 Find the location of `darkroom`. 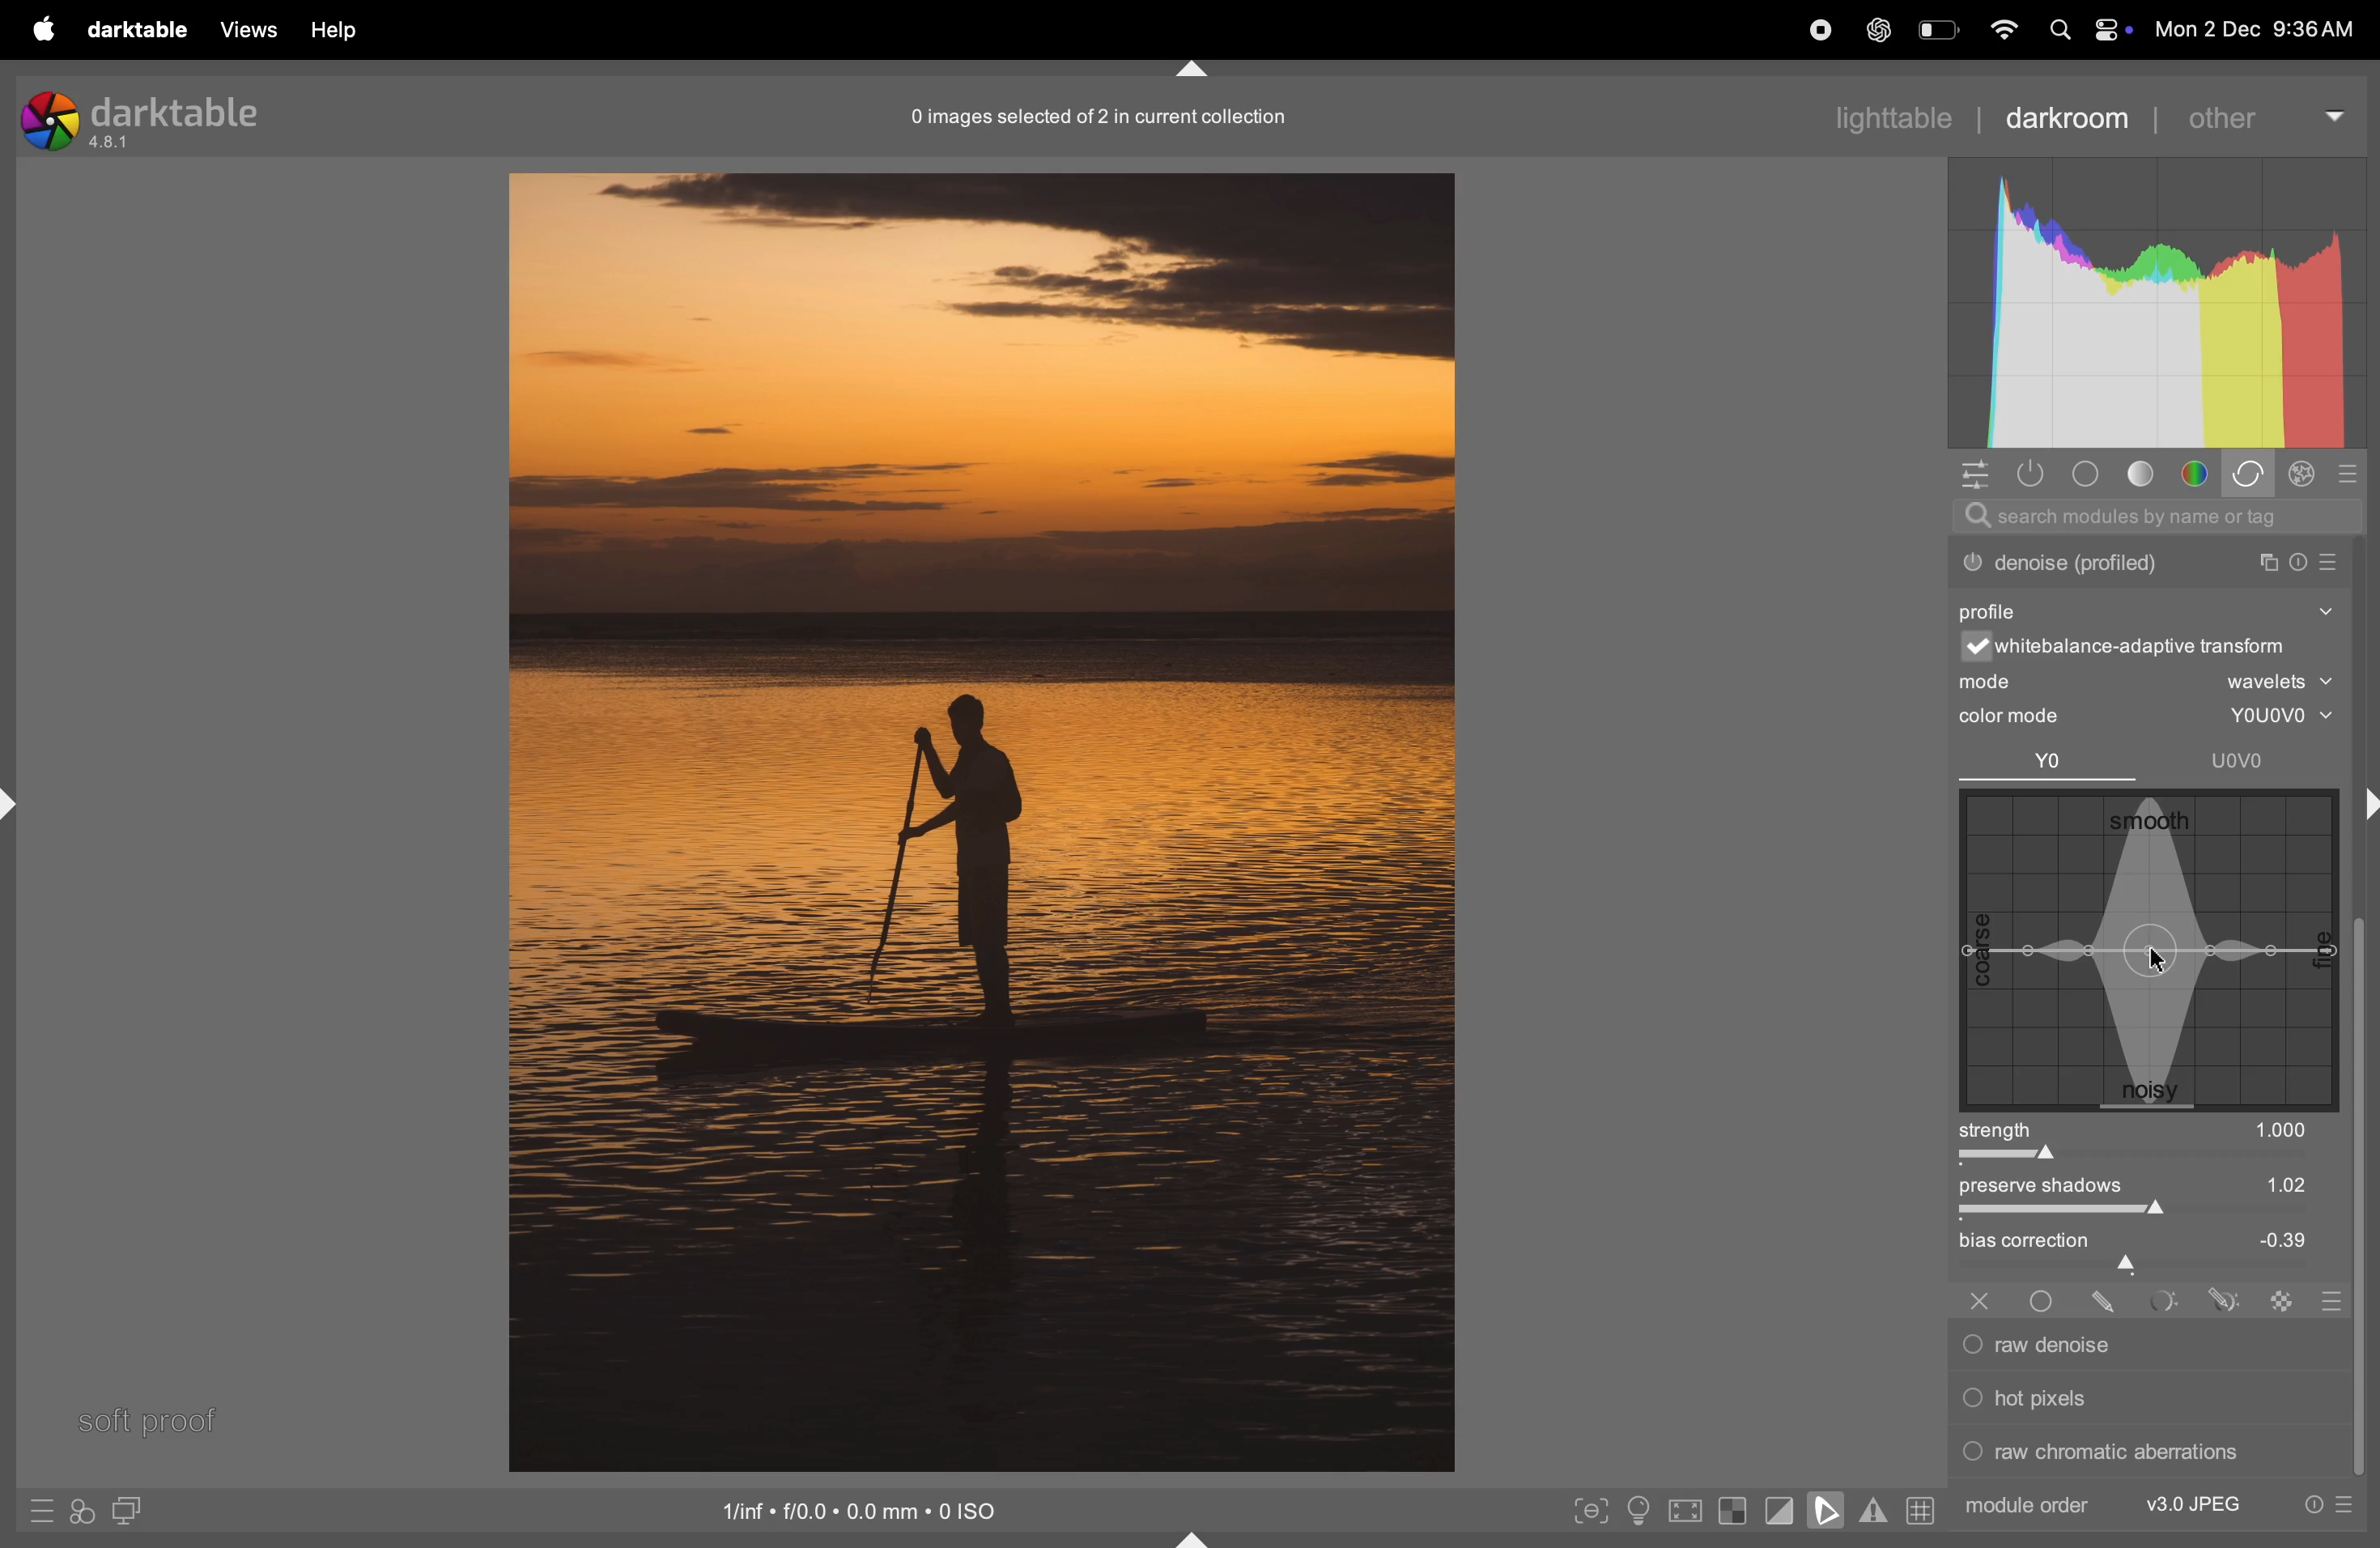

darkroom is located at coordinates (2080, 114).